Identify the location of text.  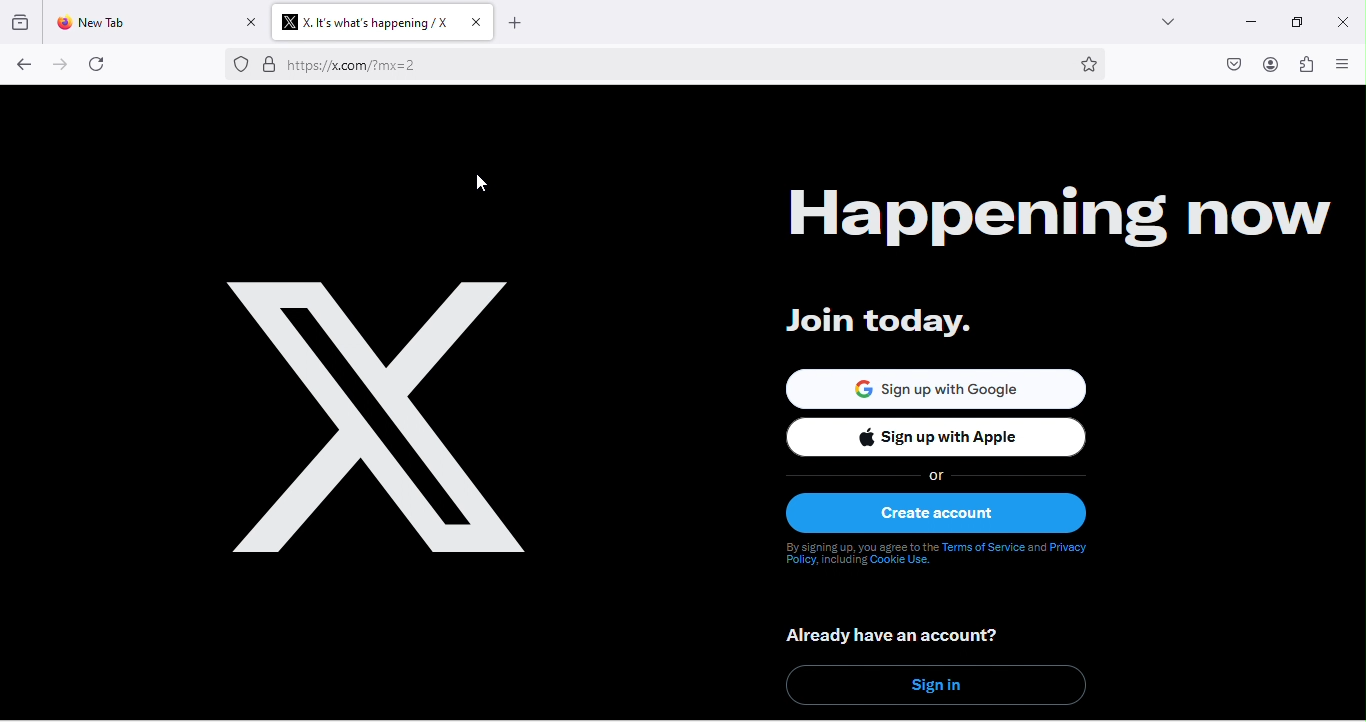
(940, 558).